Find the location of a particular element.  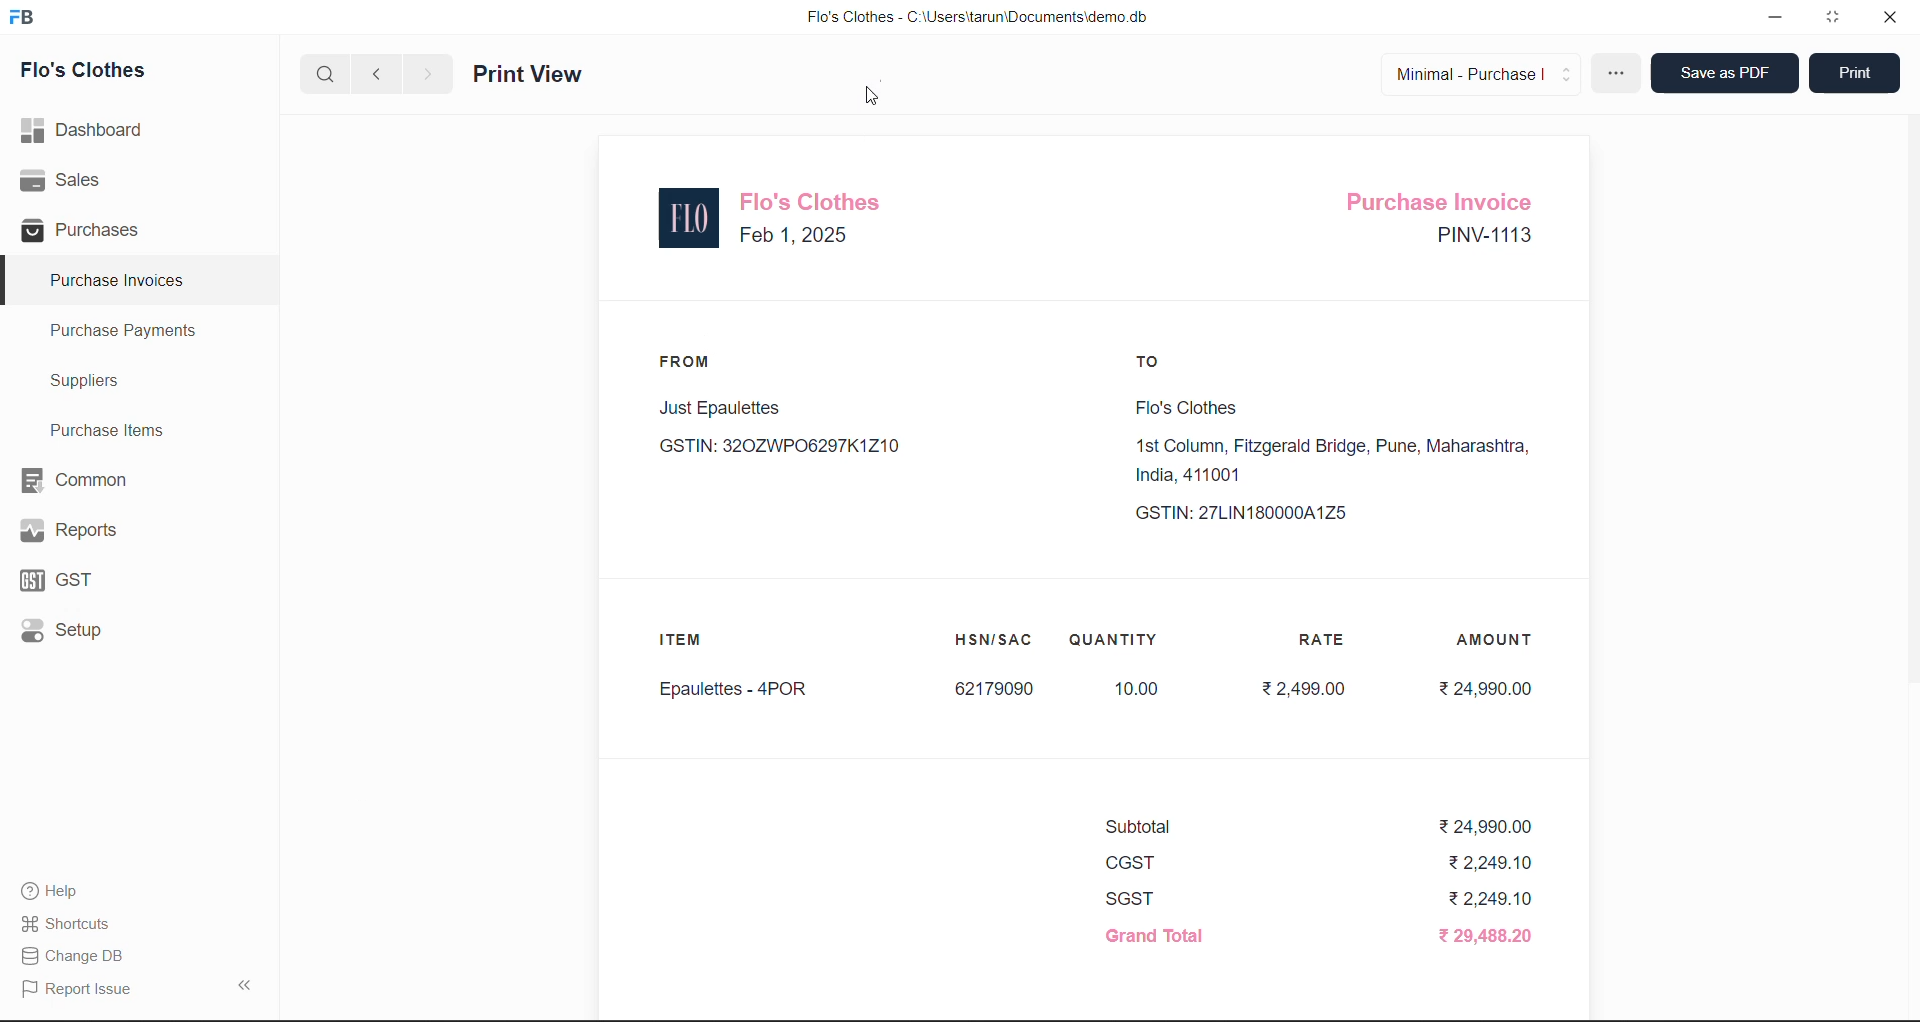

Flo's Clothes1st Column, Fitzgerald Bridge, Pune, Maharashtra,India, 411001 GSTIN: 27LIN180000A1Z5 is located at coordinates (1320, 459).